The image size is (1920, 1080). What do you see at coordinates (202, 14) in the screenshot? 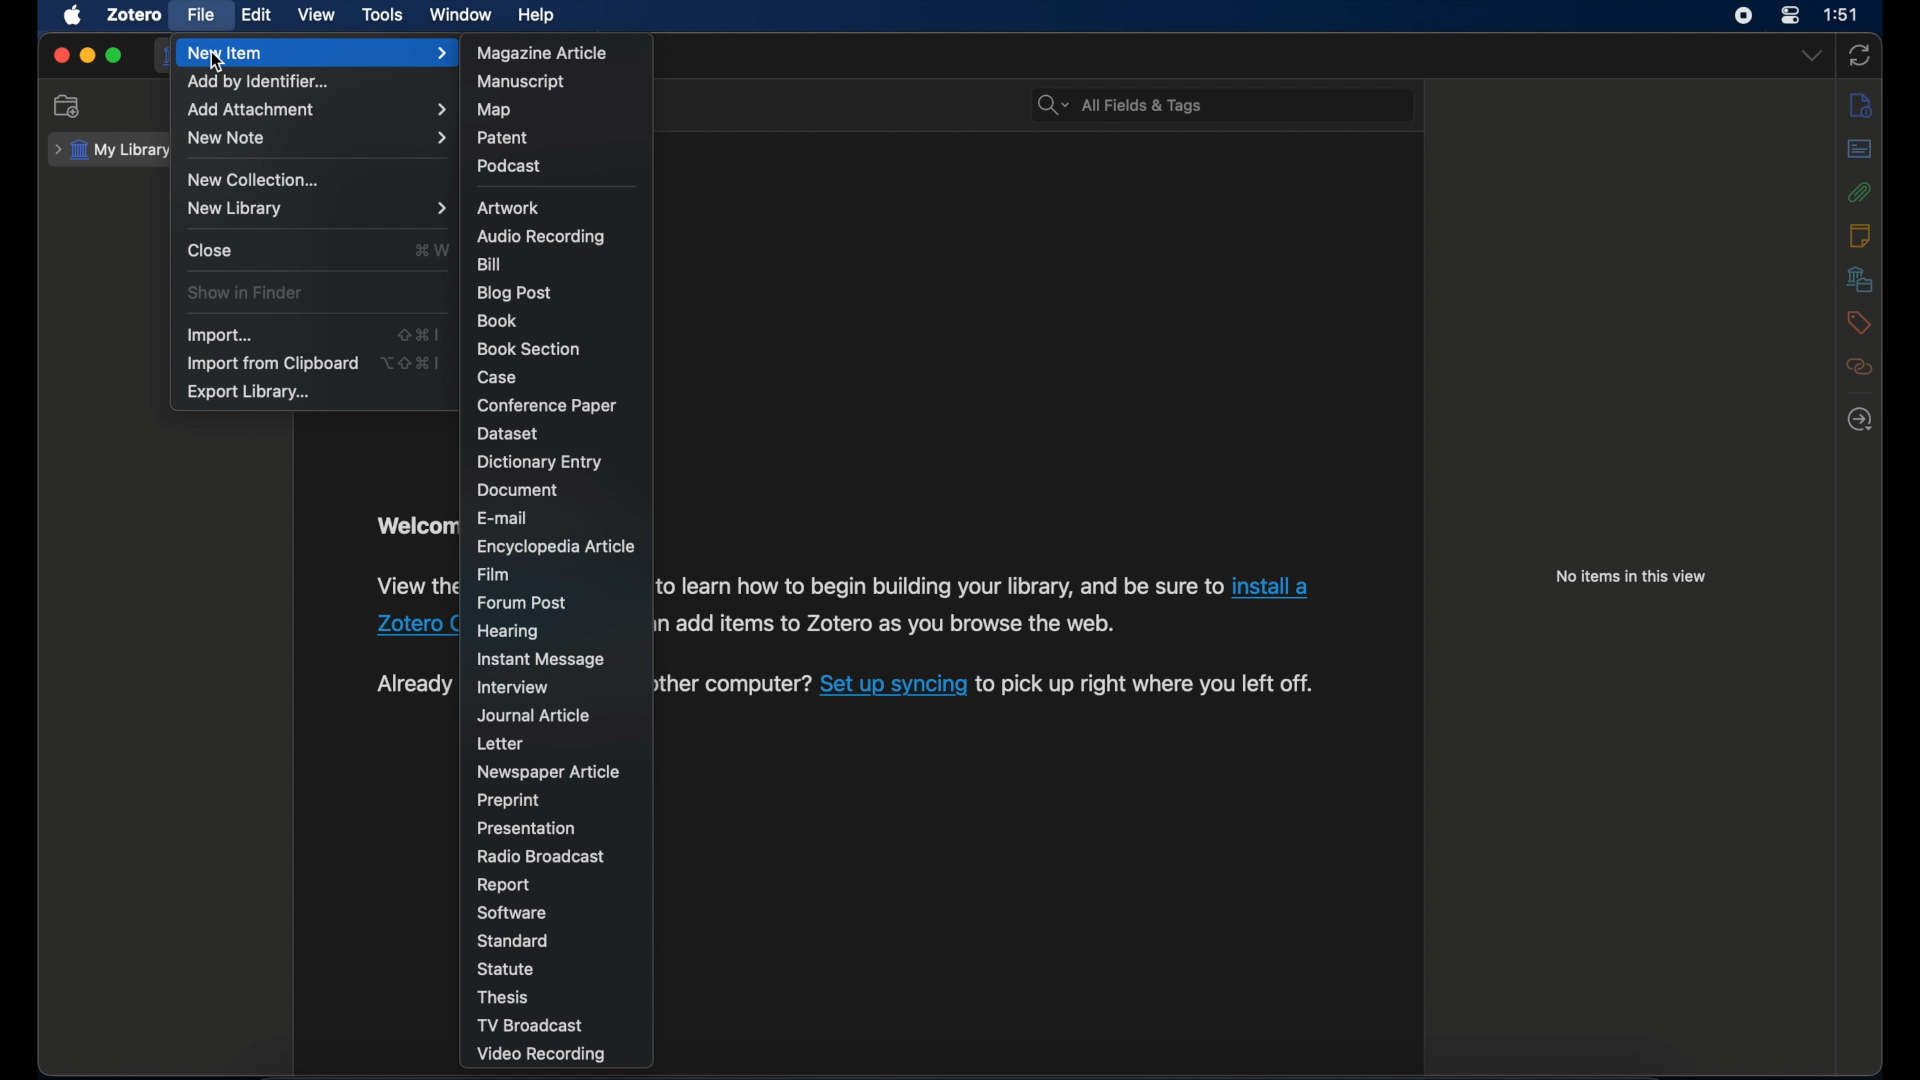
I see `file` at bounding box center [202, 14].